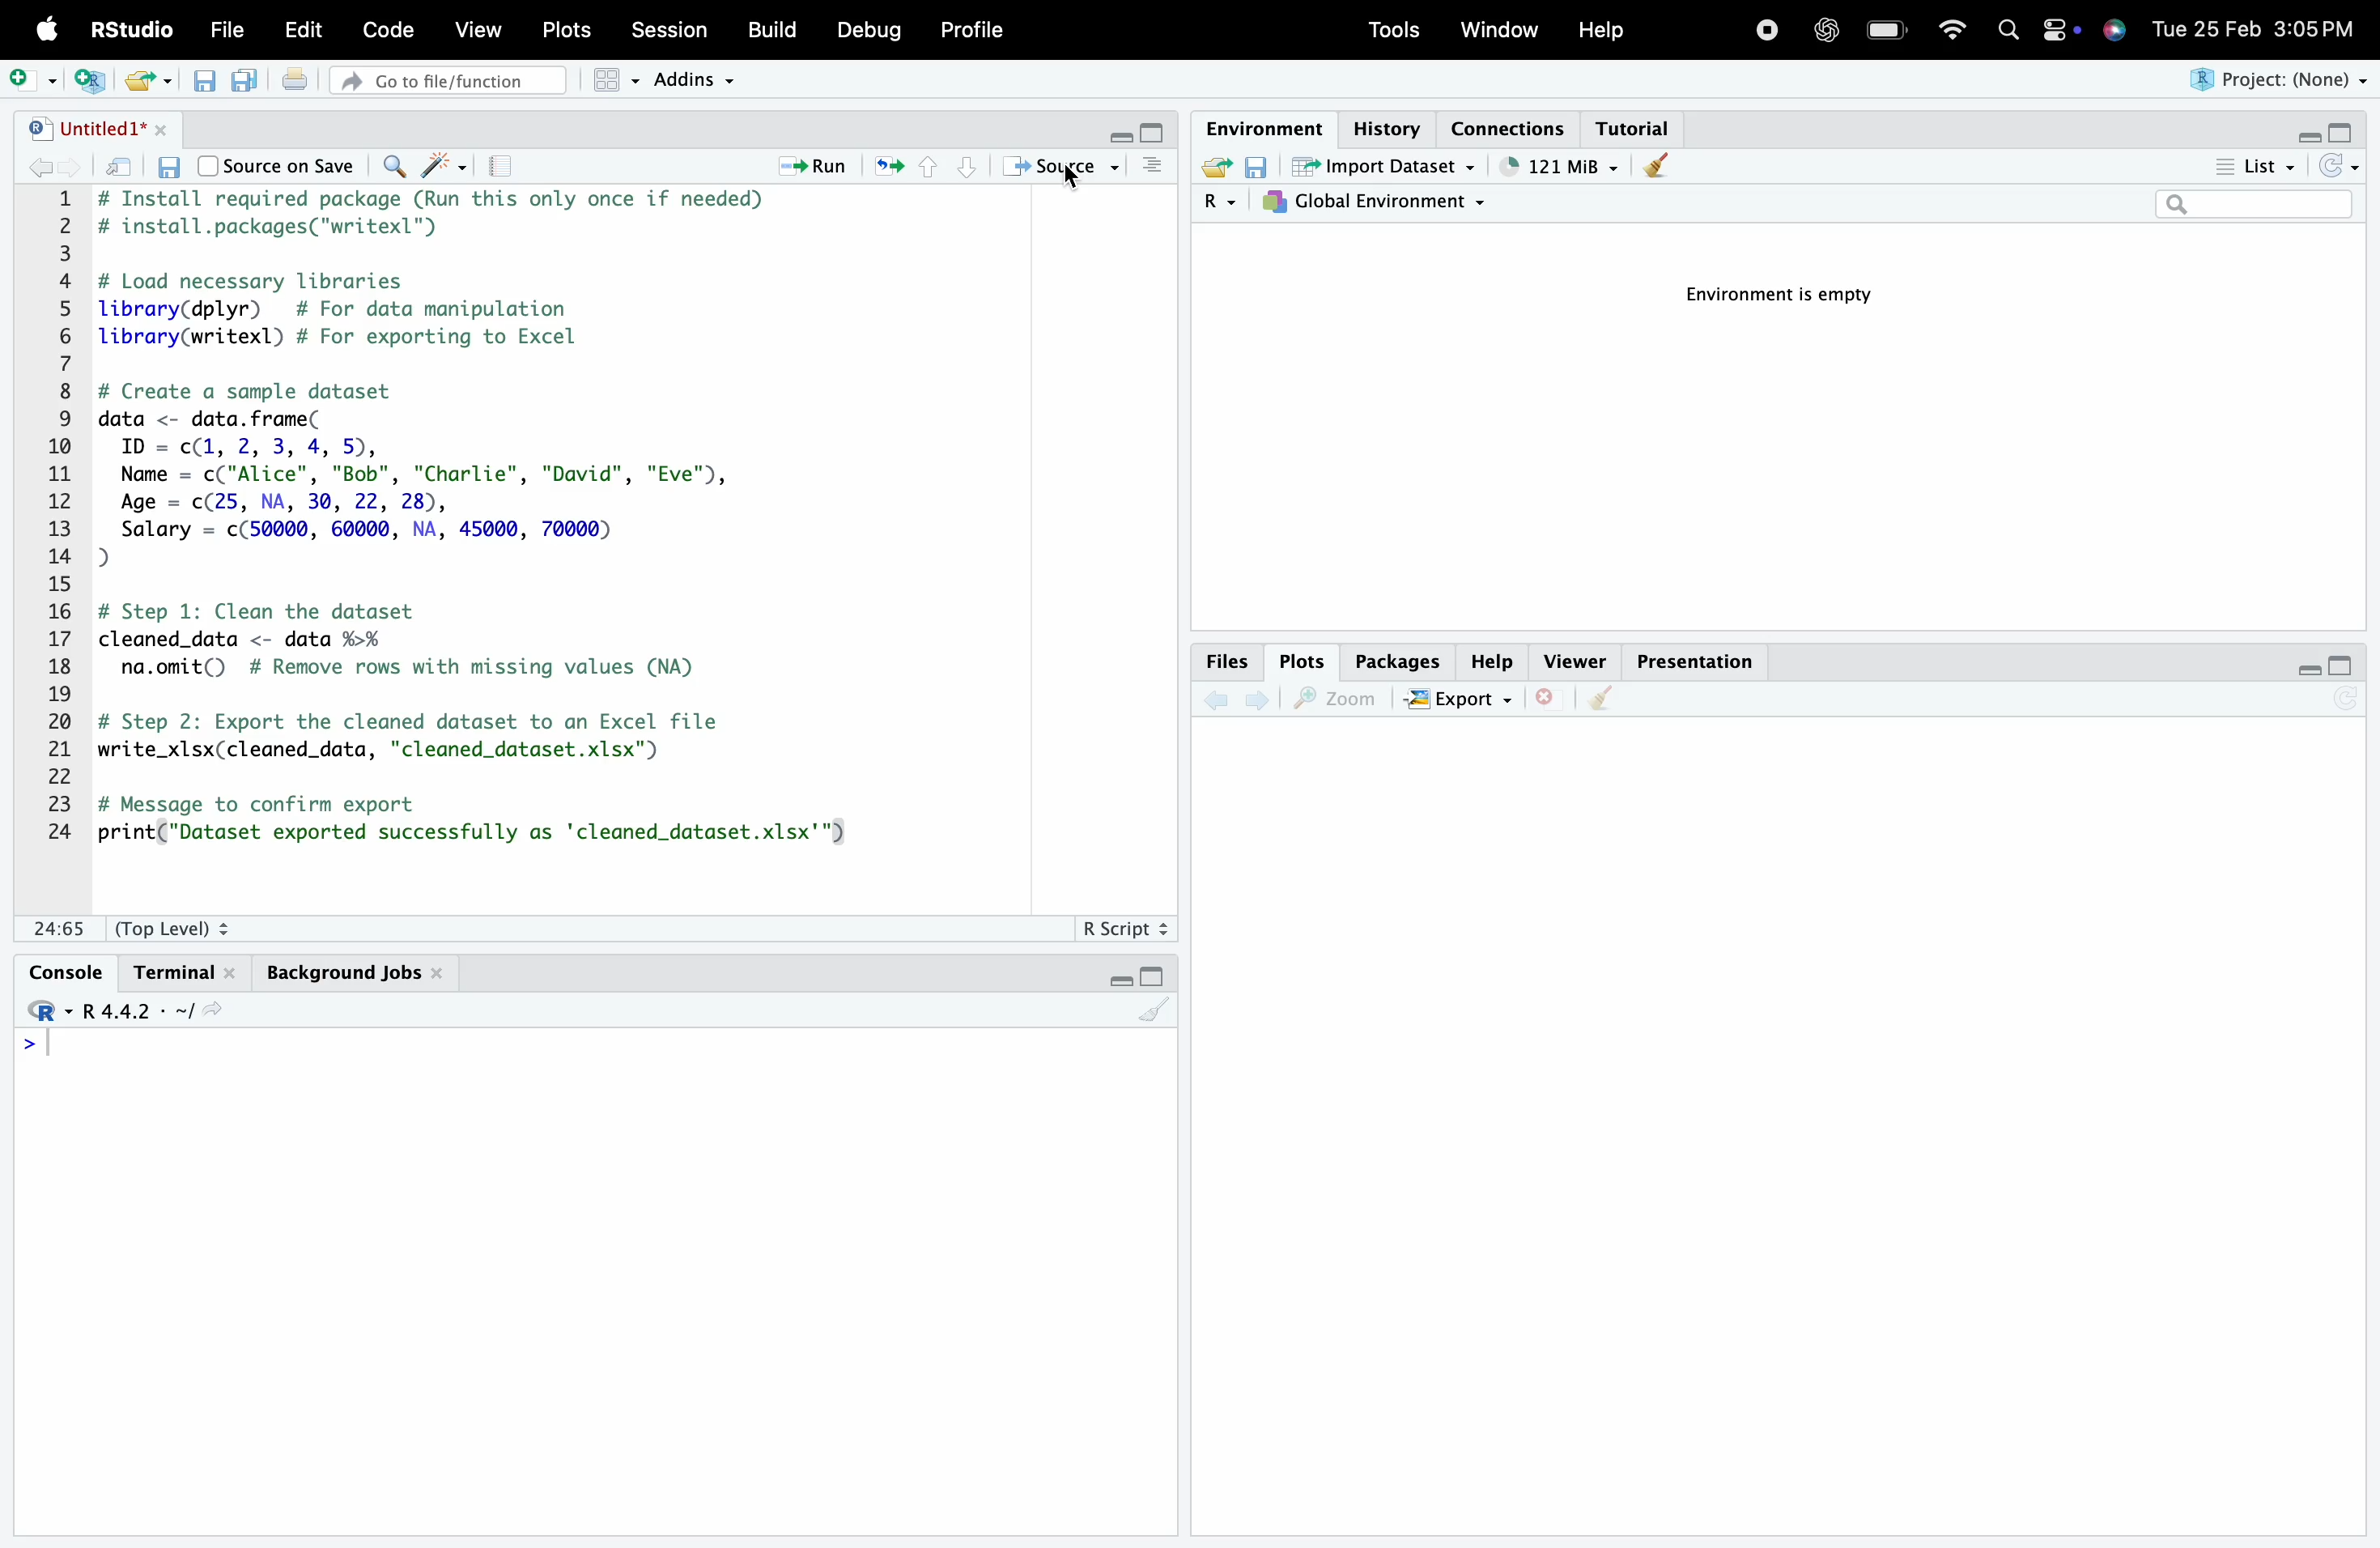 The height and width of the screenshot is (1548, 2380). Describe the element at coordinates (58, 928) in the screenshot. I see `1:1` at that location.